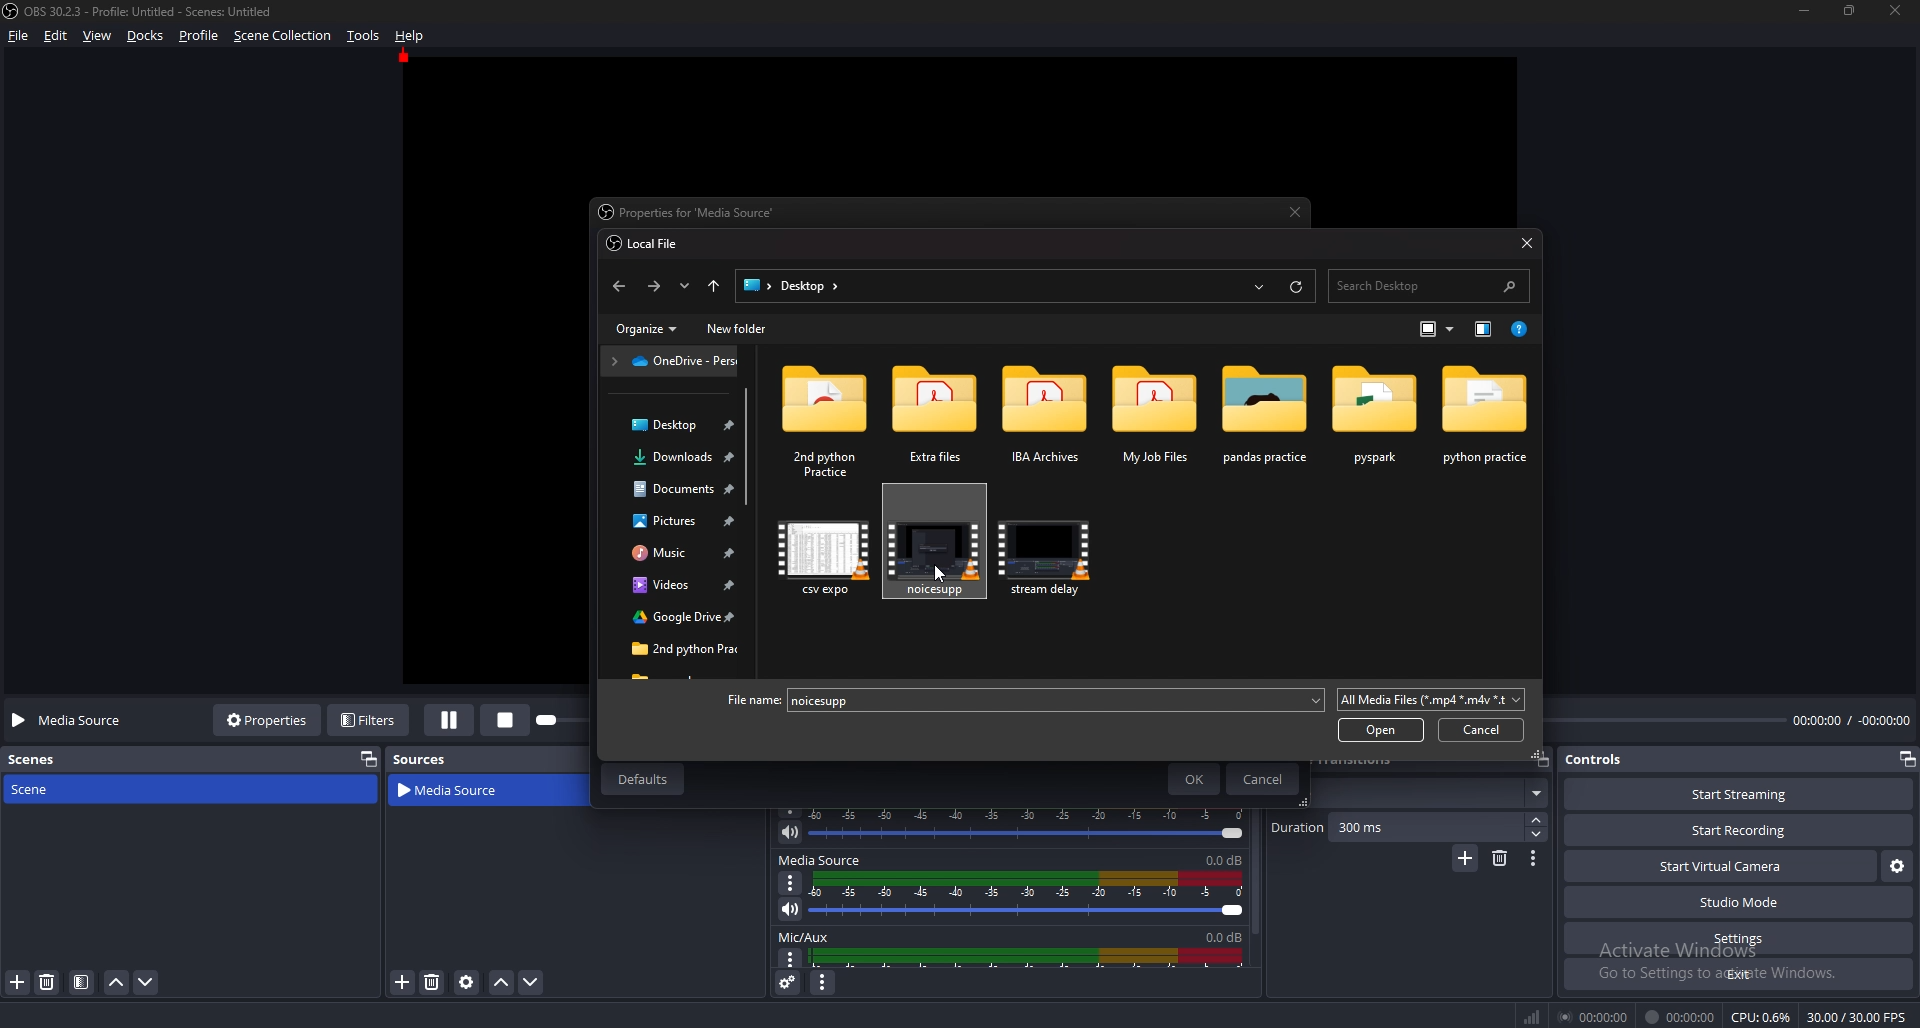 This screenshot has width=1920, height=1028. What do you see at coordinates (1034, 895) in the screenshot?
I see `media source soundbar` at bounding box center [1034, 895].